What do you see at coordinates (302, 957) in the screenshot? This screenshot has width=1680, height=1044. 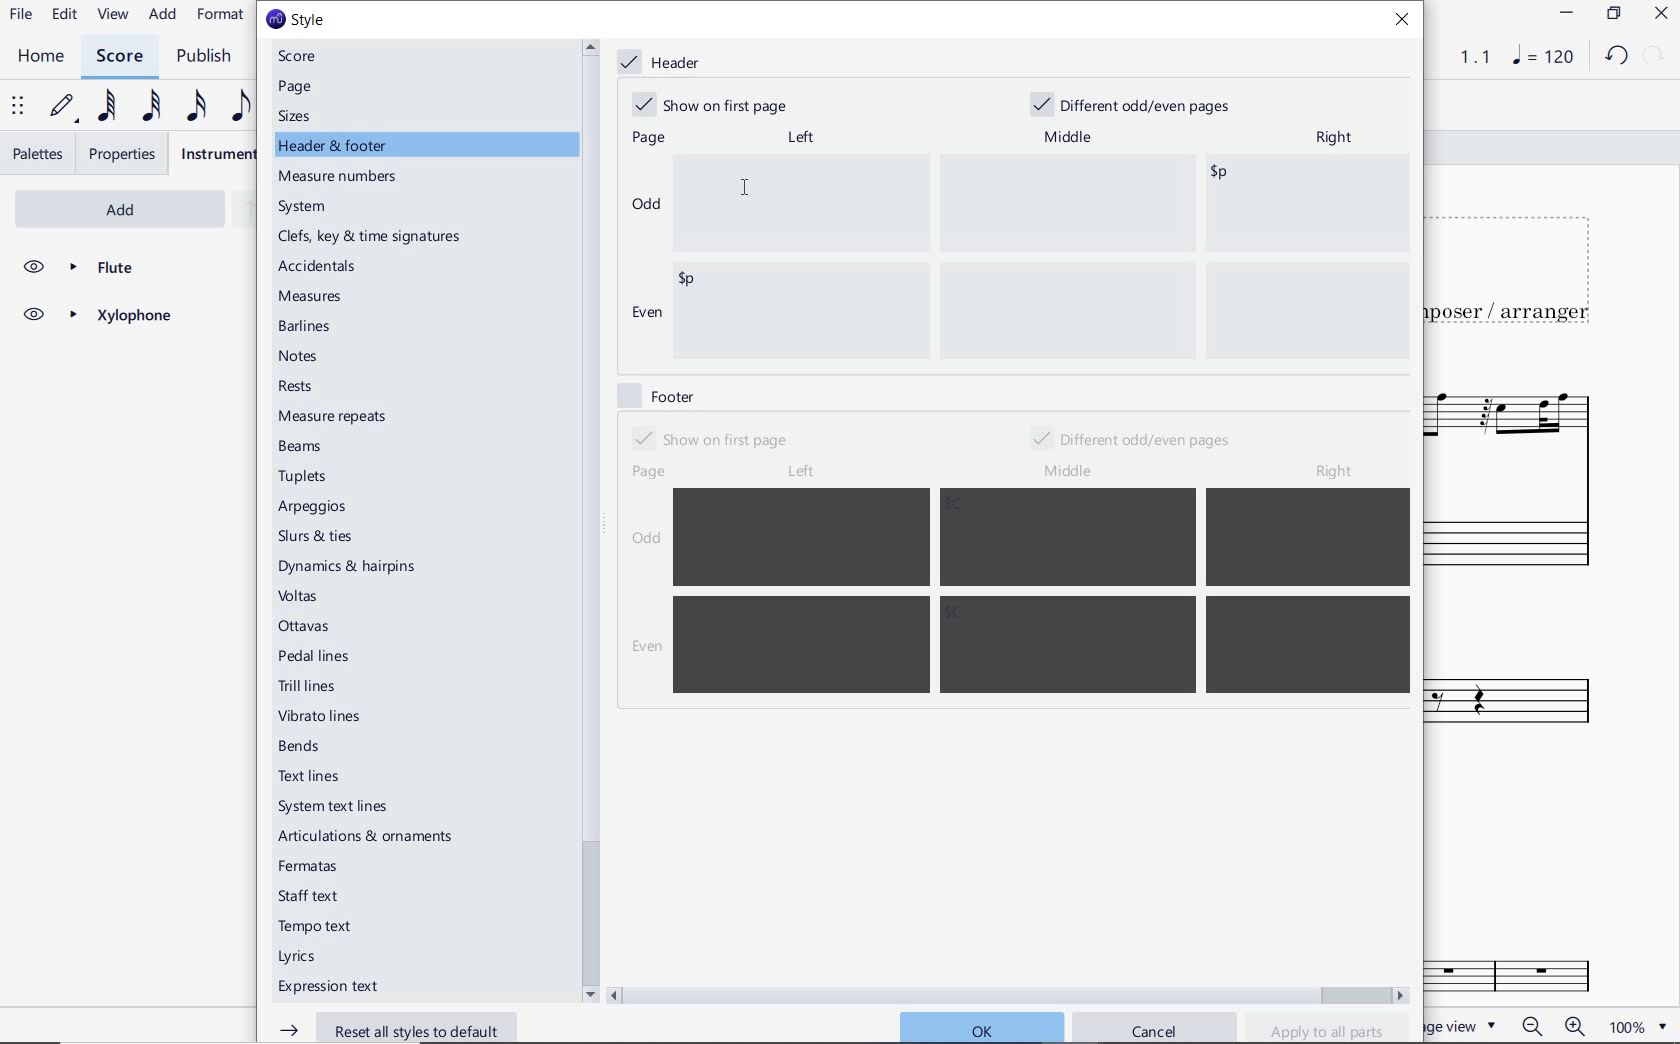 I see `Lyrics` at bounding box center [302, 957].